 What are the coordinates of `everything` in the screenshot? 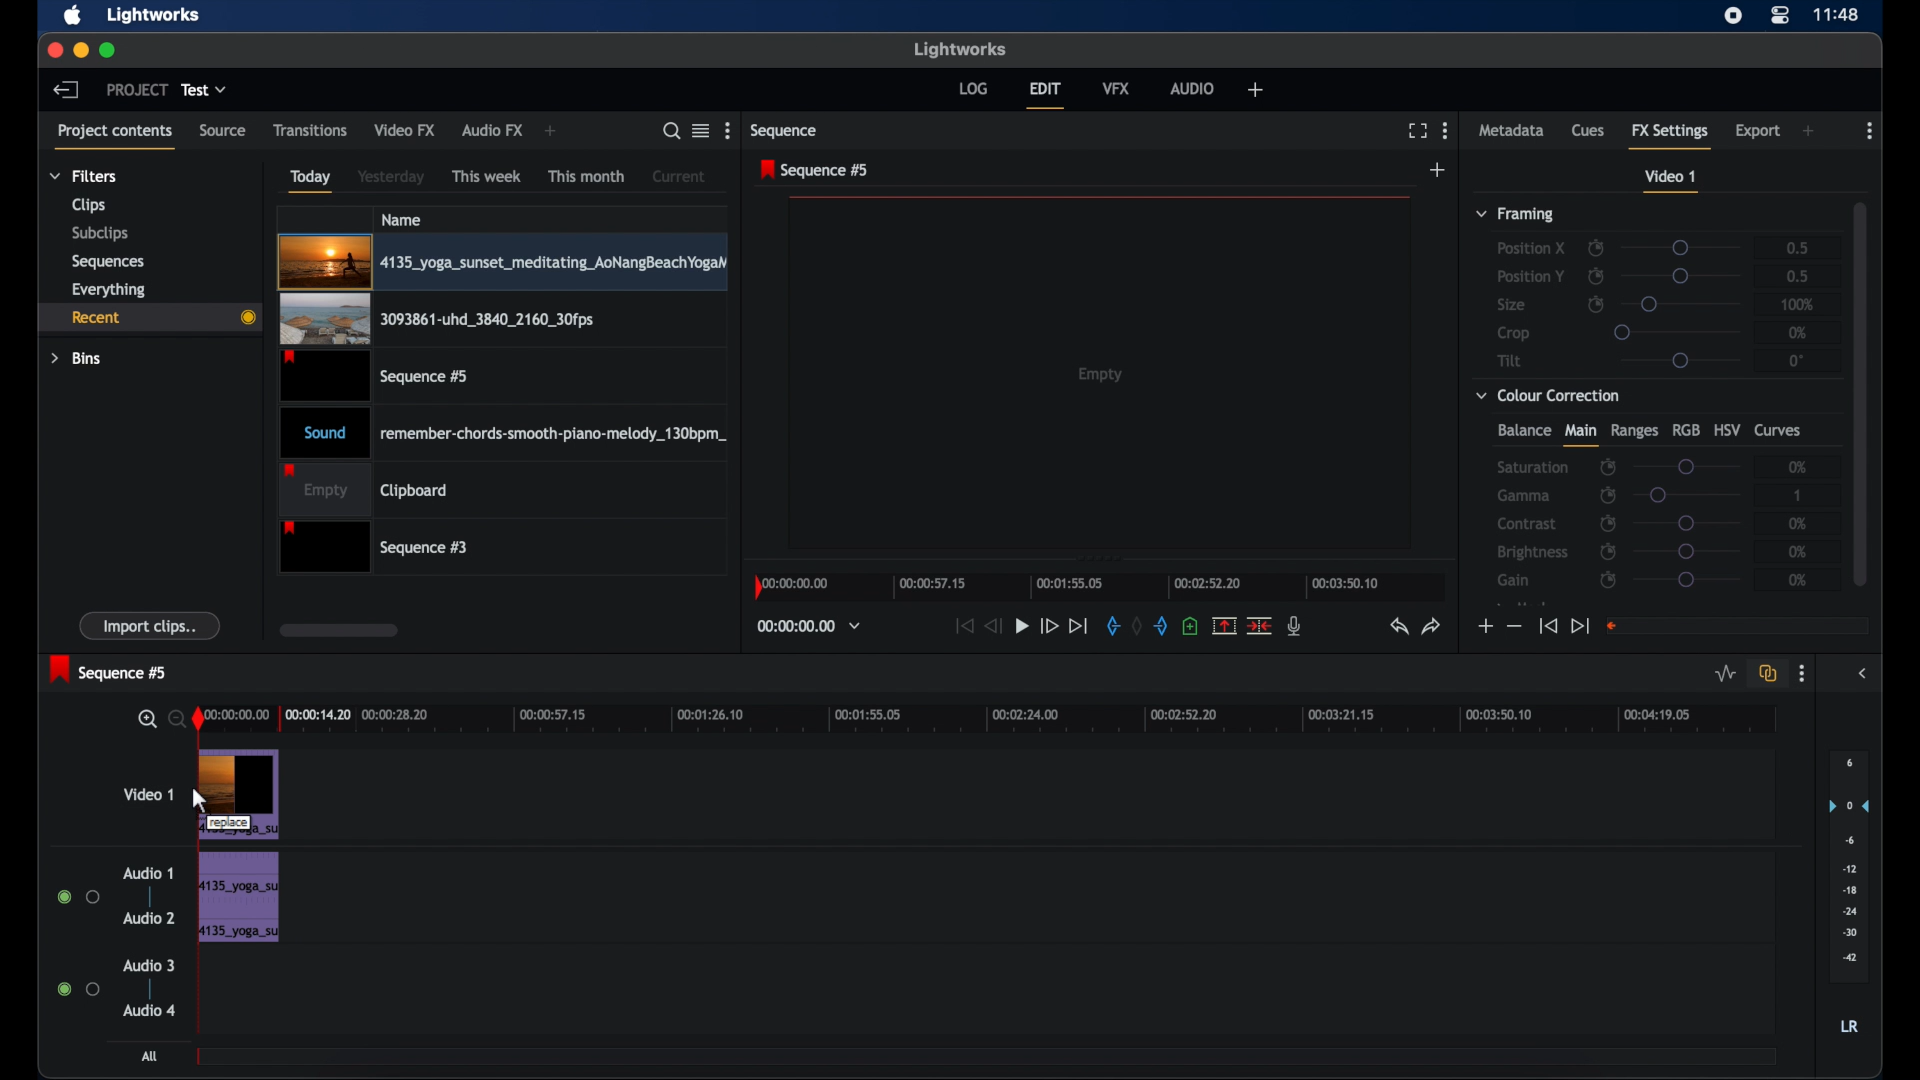 It's located at (109, 289).